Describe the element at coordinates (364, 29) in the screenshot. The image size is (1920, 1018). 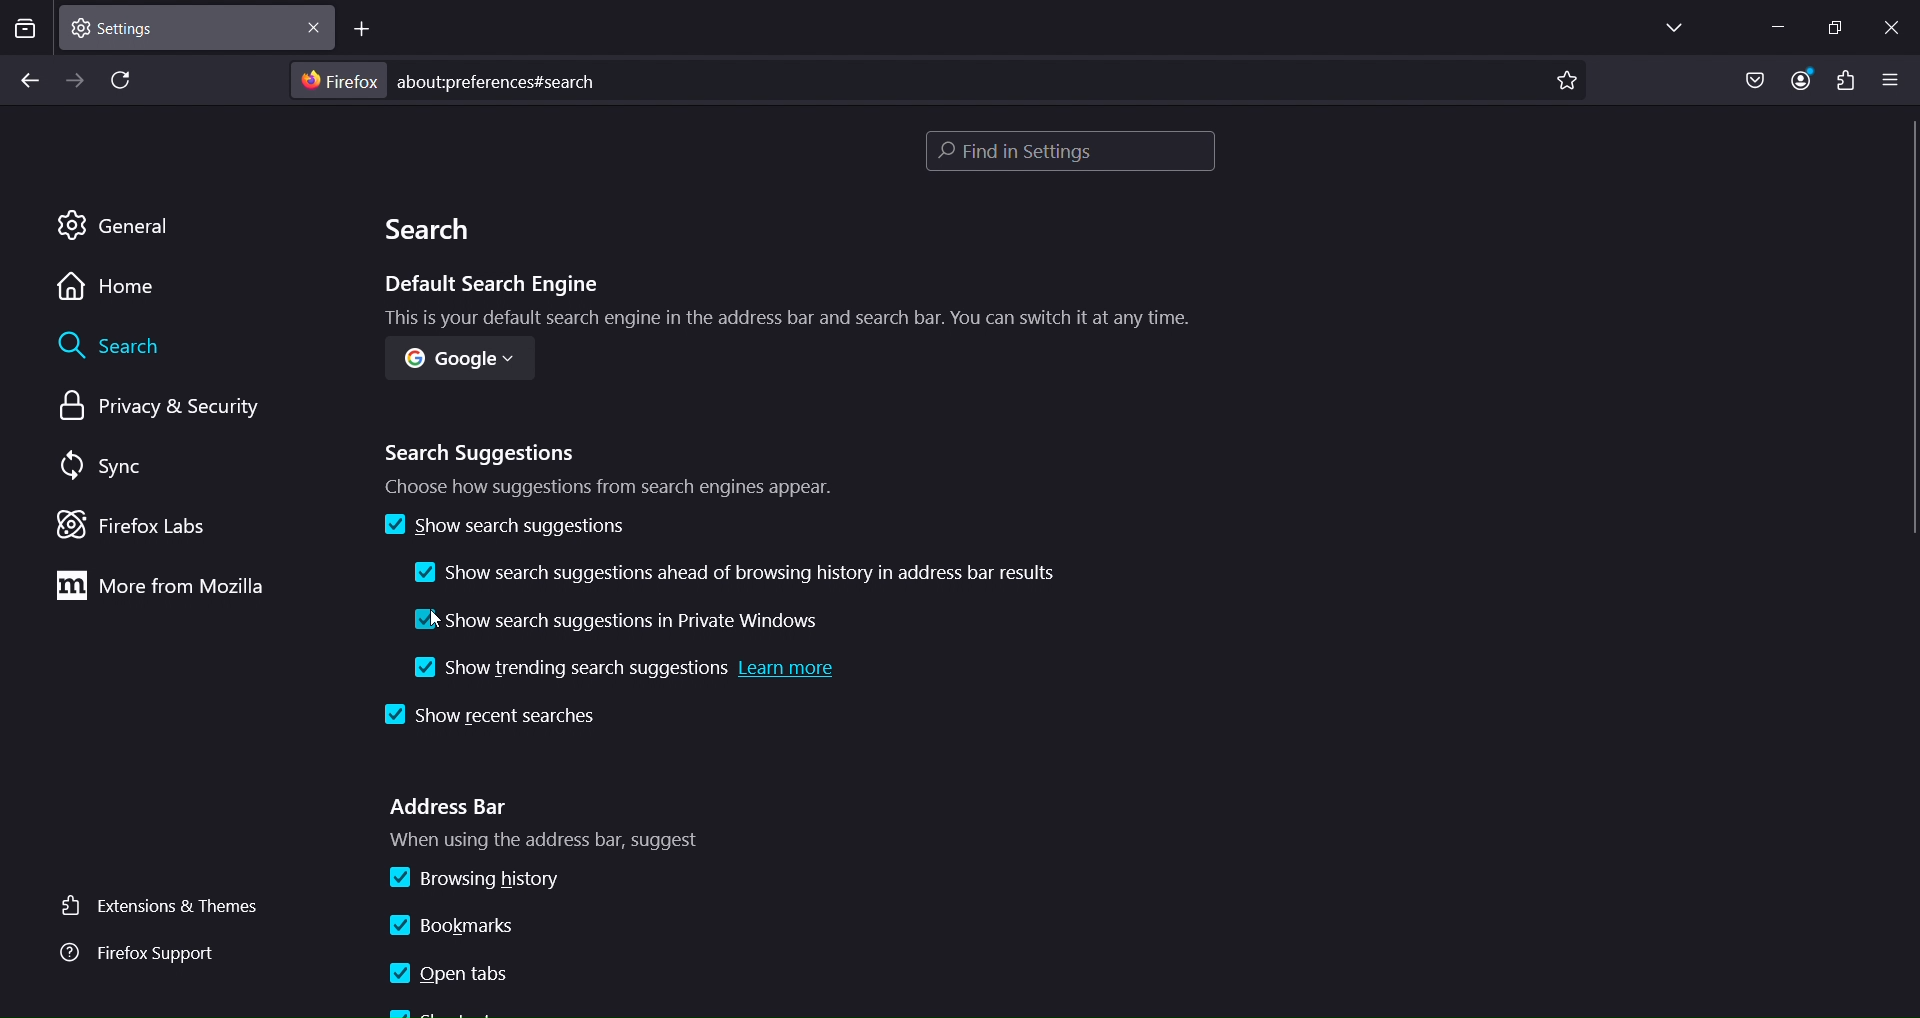
I see `new tab` at that location.